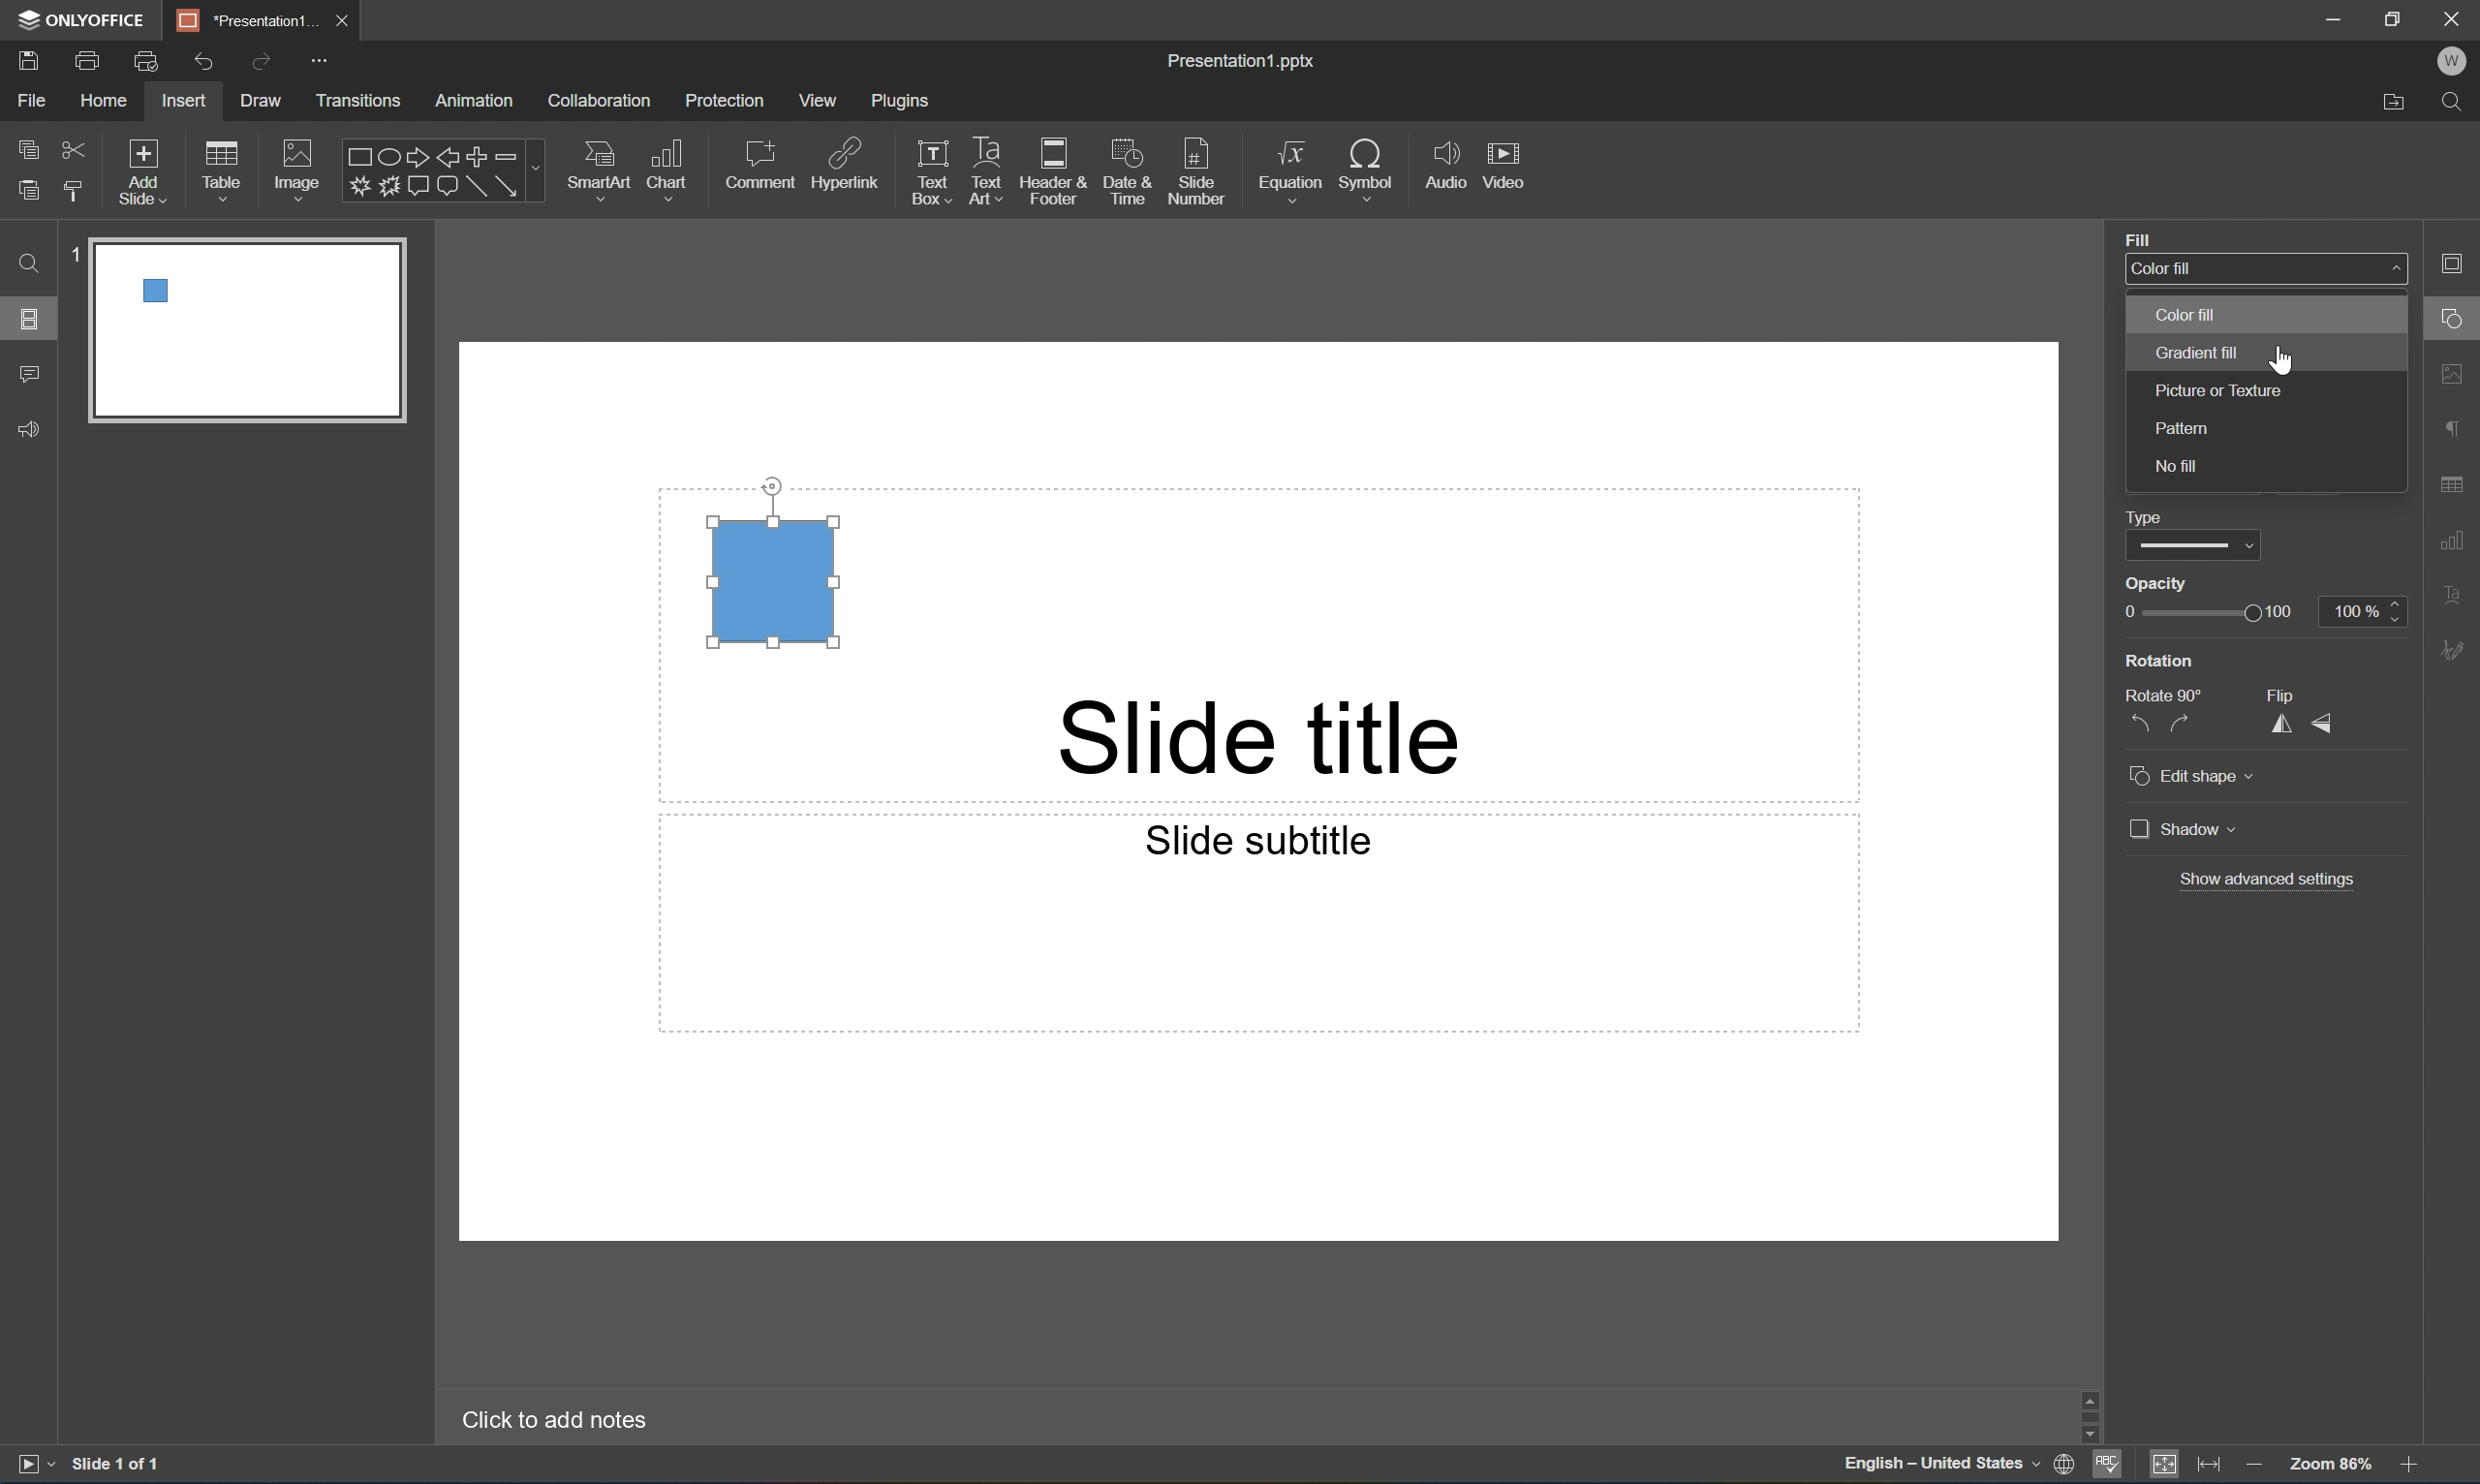  What do you see at coordinates (2193, 778) in the screenshot?
I see `Edit shape` at bounding box center [2193, 778].